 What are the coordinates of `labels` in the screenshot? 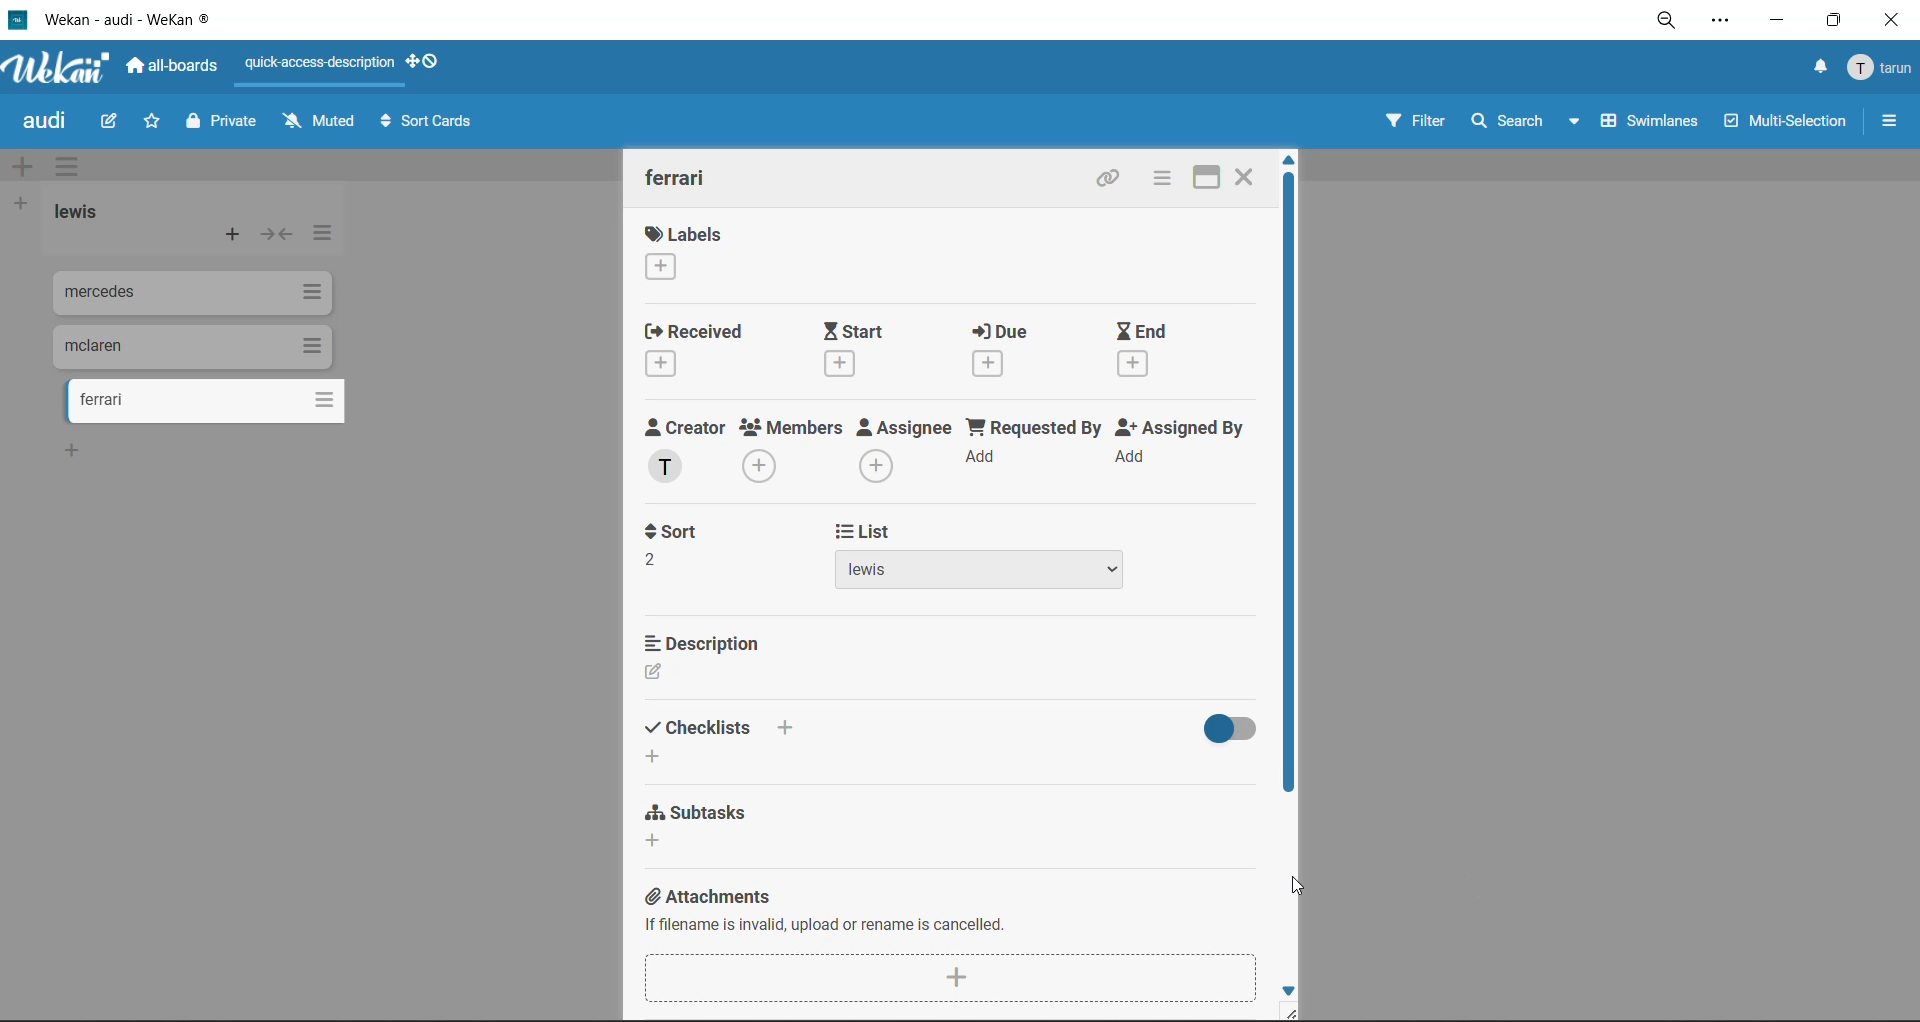 It's located at (689, 252).